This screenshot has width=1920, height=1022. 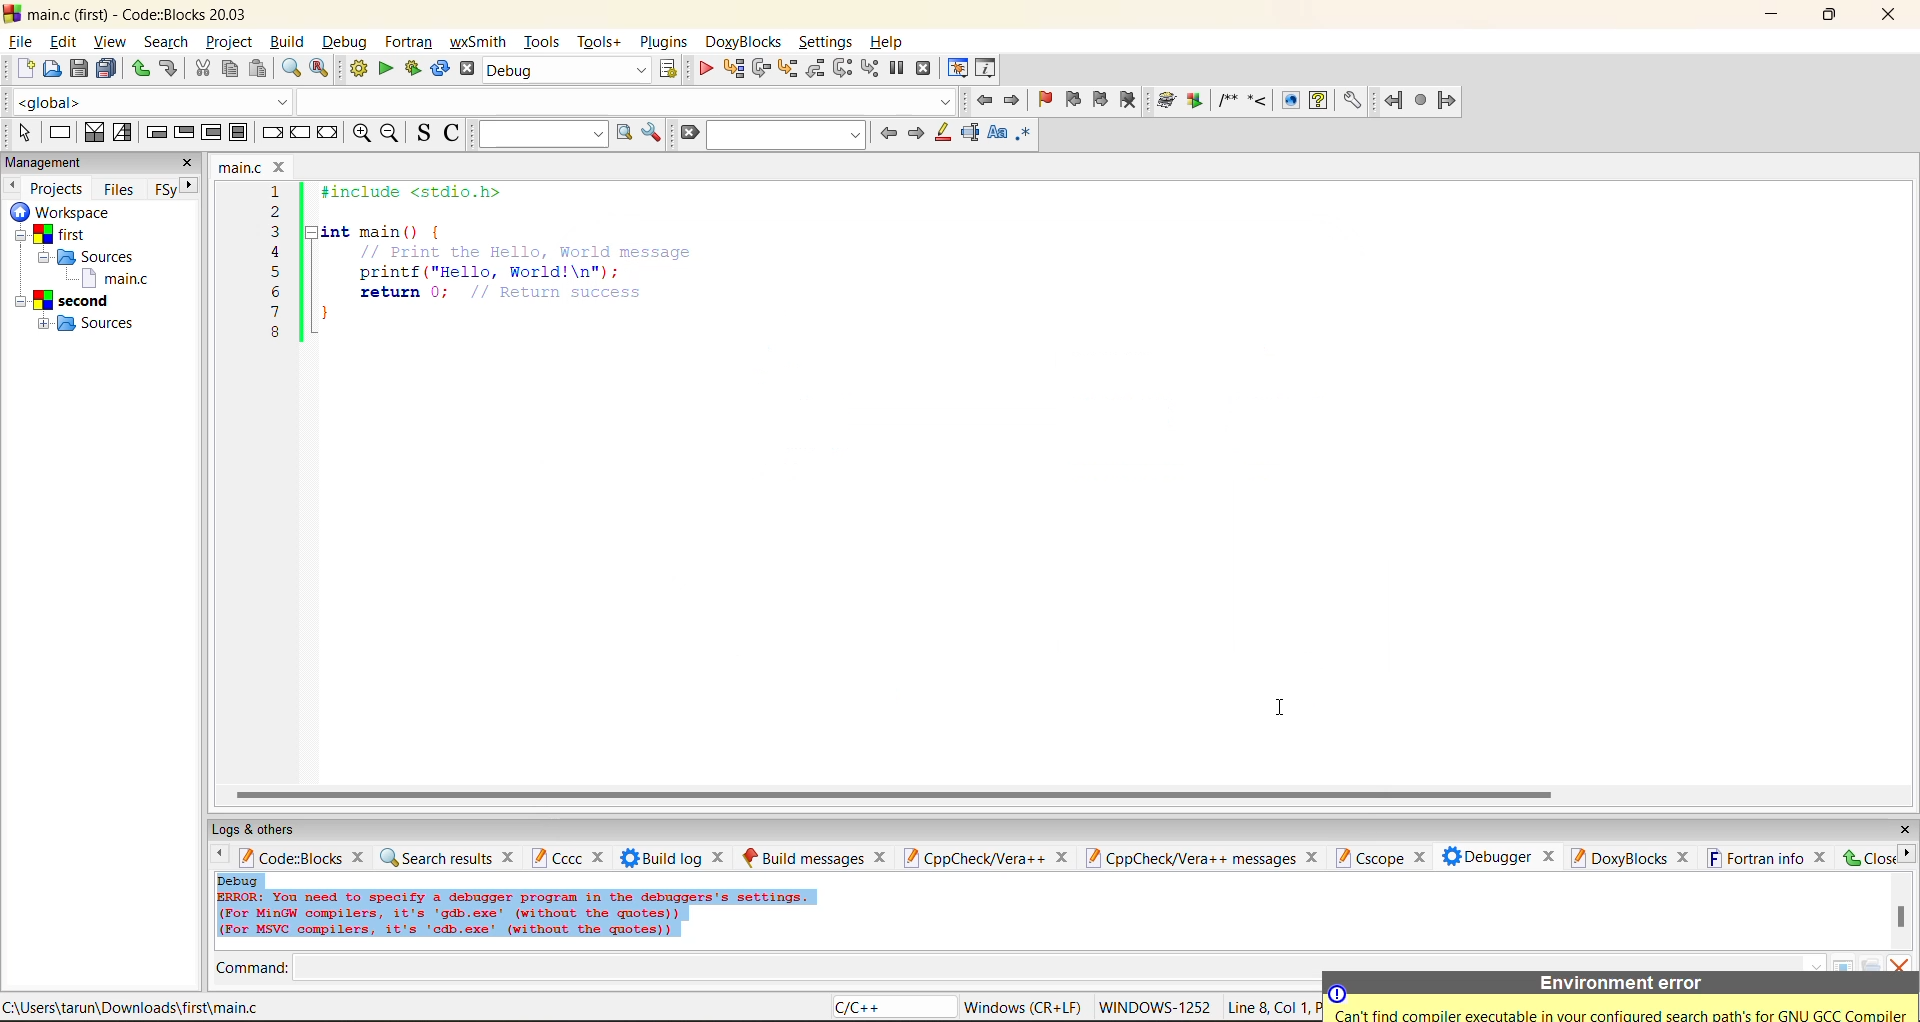 What do you see at coordinates (413, 69) in the screenshot?
I see `build and run` at bounding box center [413, 69].